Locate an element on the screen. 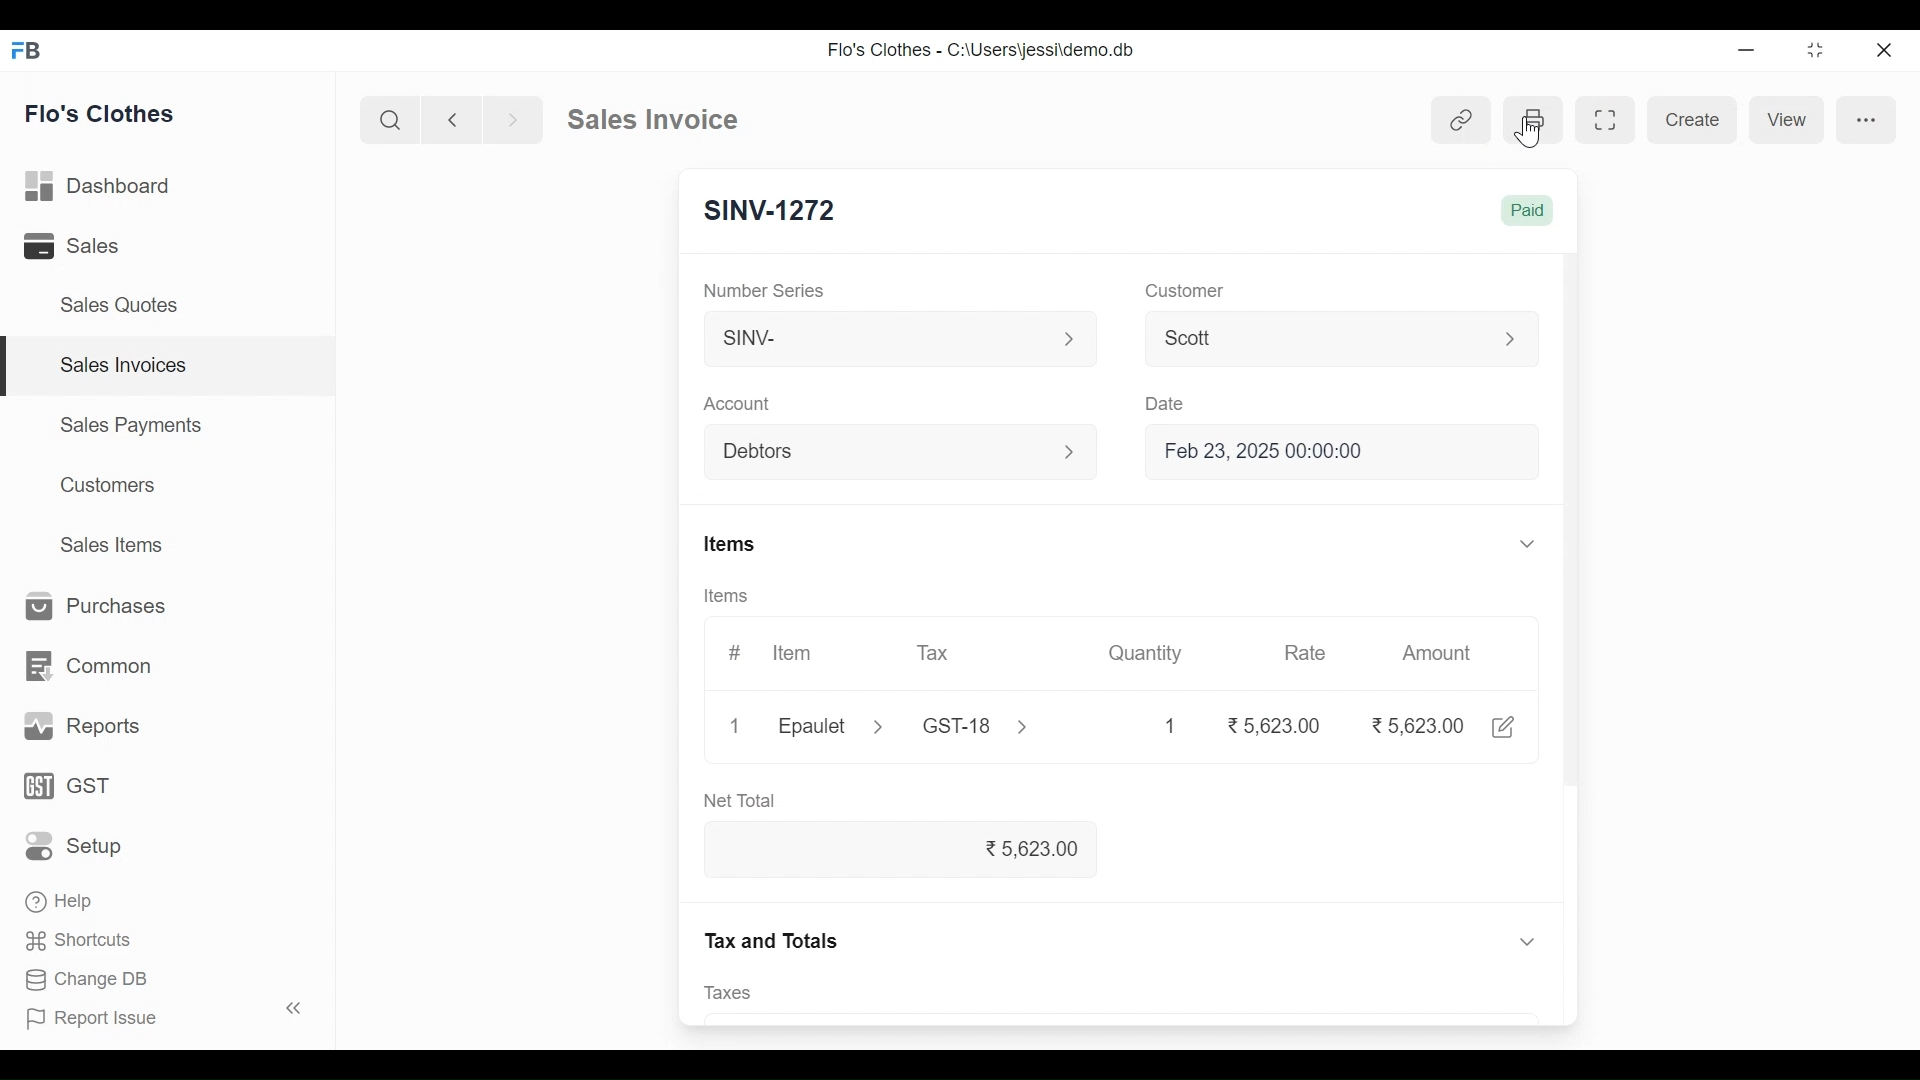  Search is located at coordinates (392, 119).